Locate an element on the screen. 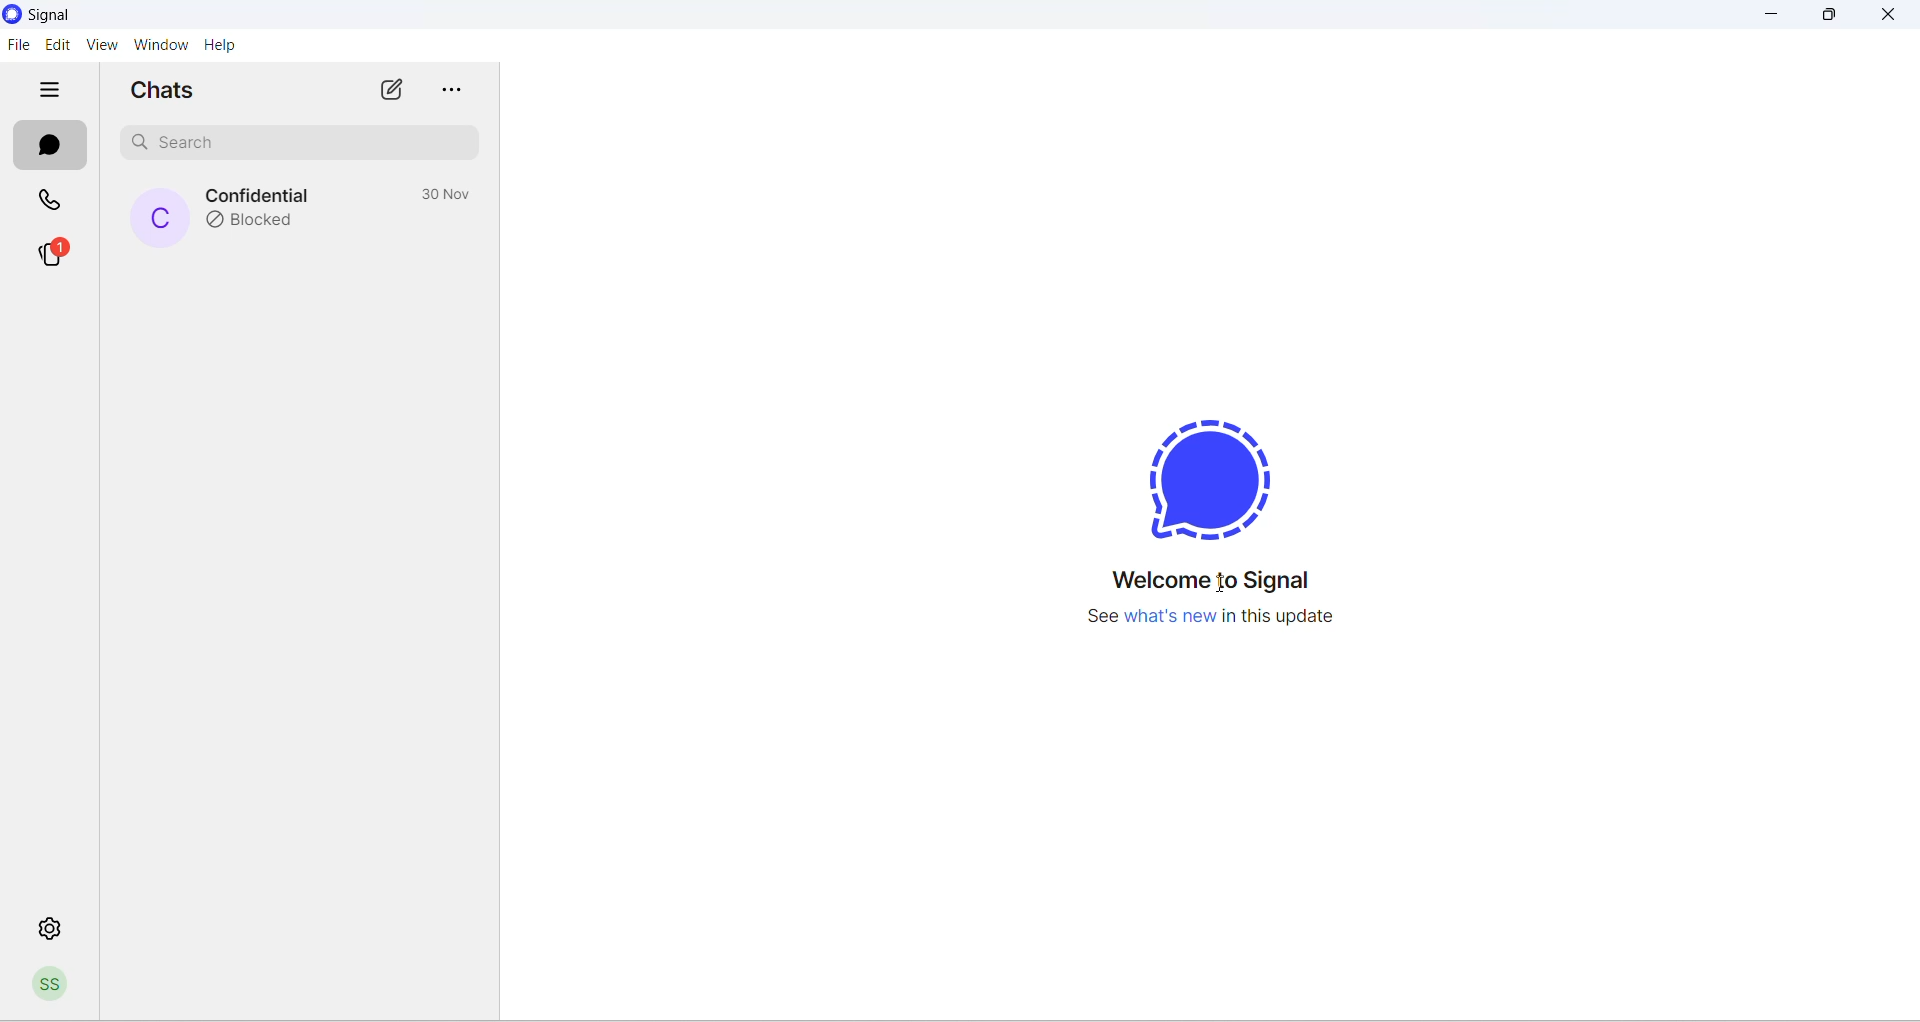 The height and width of the screenshot is (1022, 1920). calls is located at coordinates (55, 197).